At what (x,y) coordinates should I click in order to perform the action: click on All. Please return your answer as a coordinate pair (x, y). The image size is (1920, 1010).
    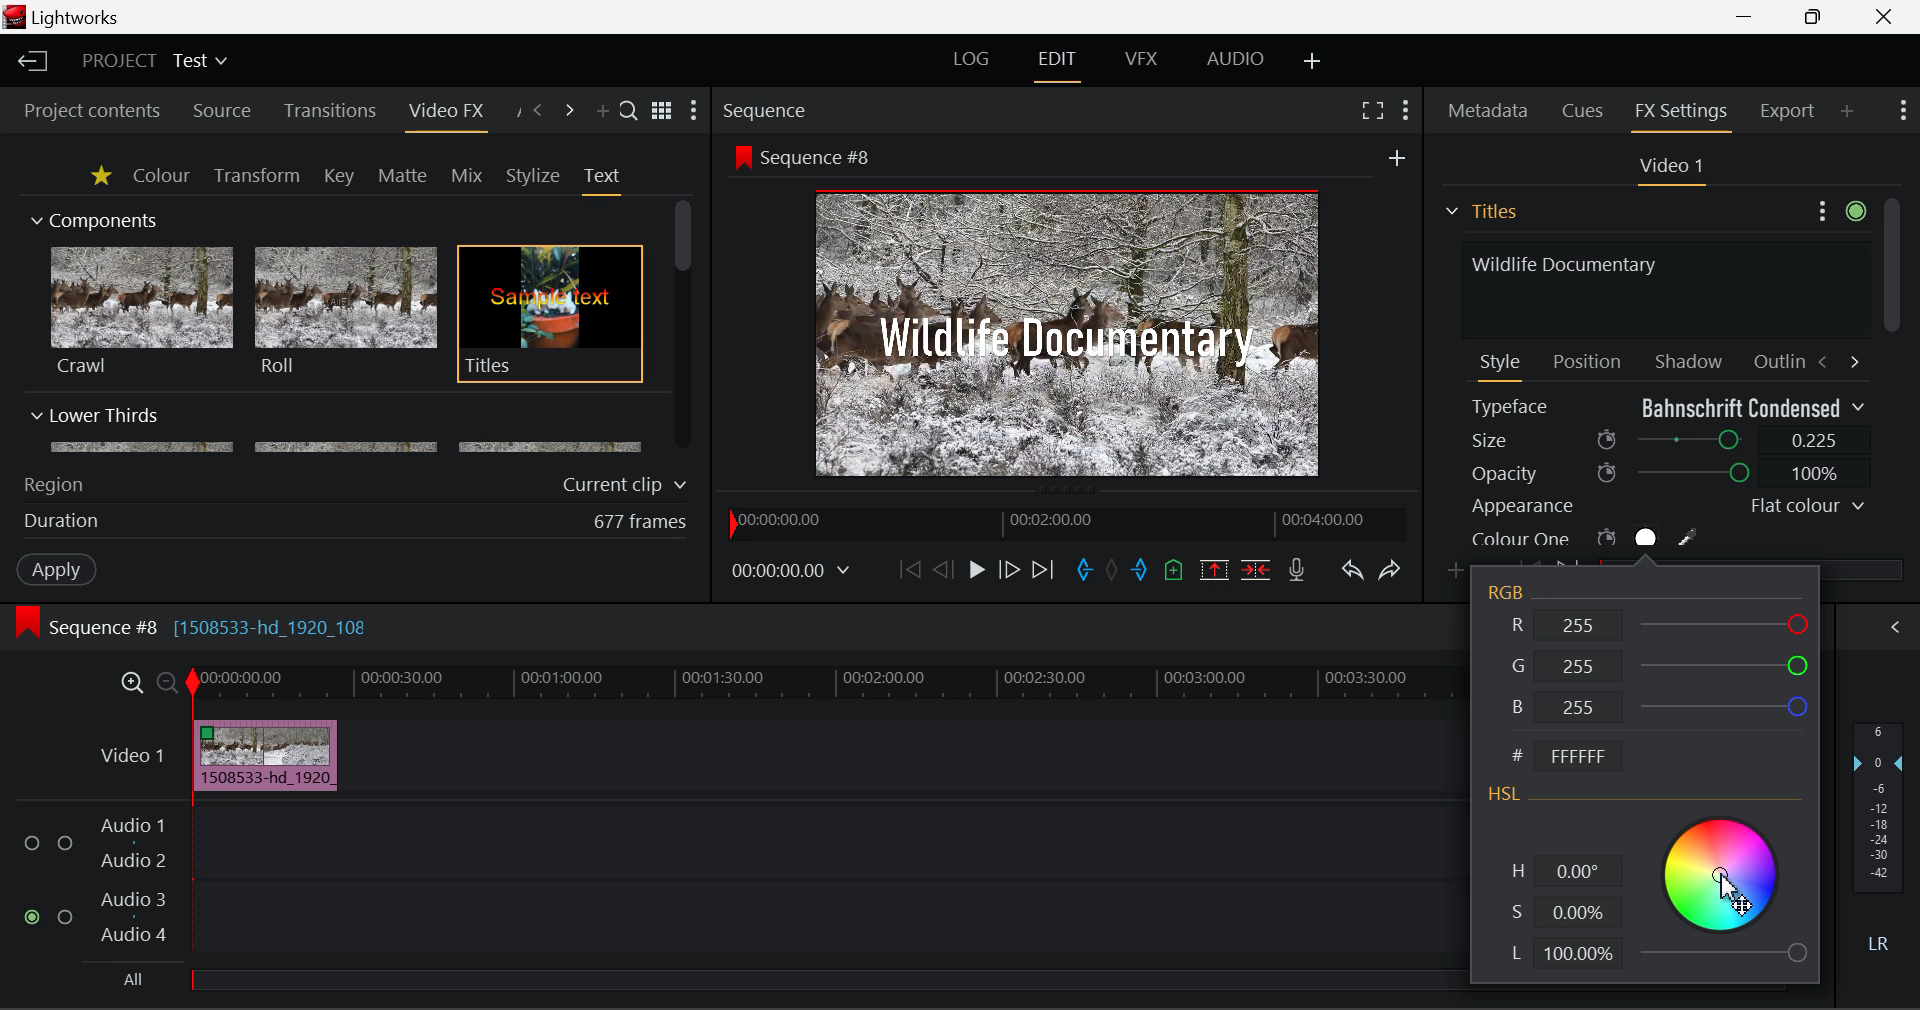
    Looking at the image, I should click on (135, 980).